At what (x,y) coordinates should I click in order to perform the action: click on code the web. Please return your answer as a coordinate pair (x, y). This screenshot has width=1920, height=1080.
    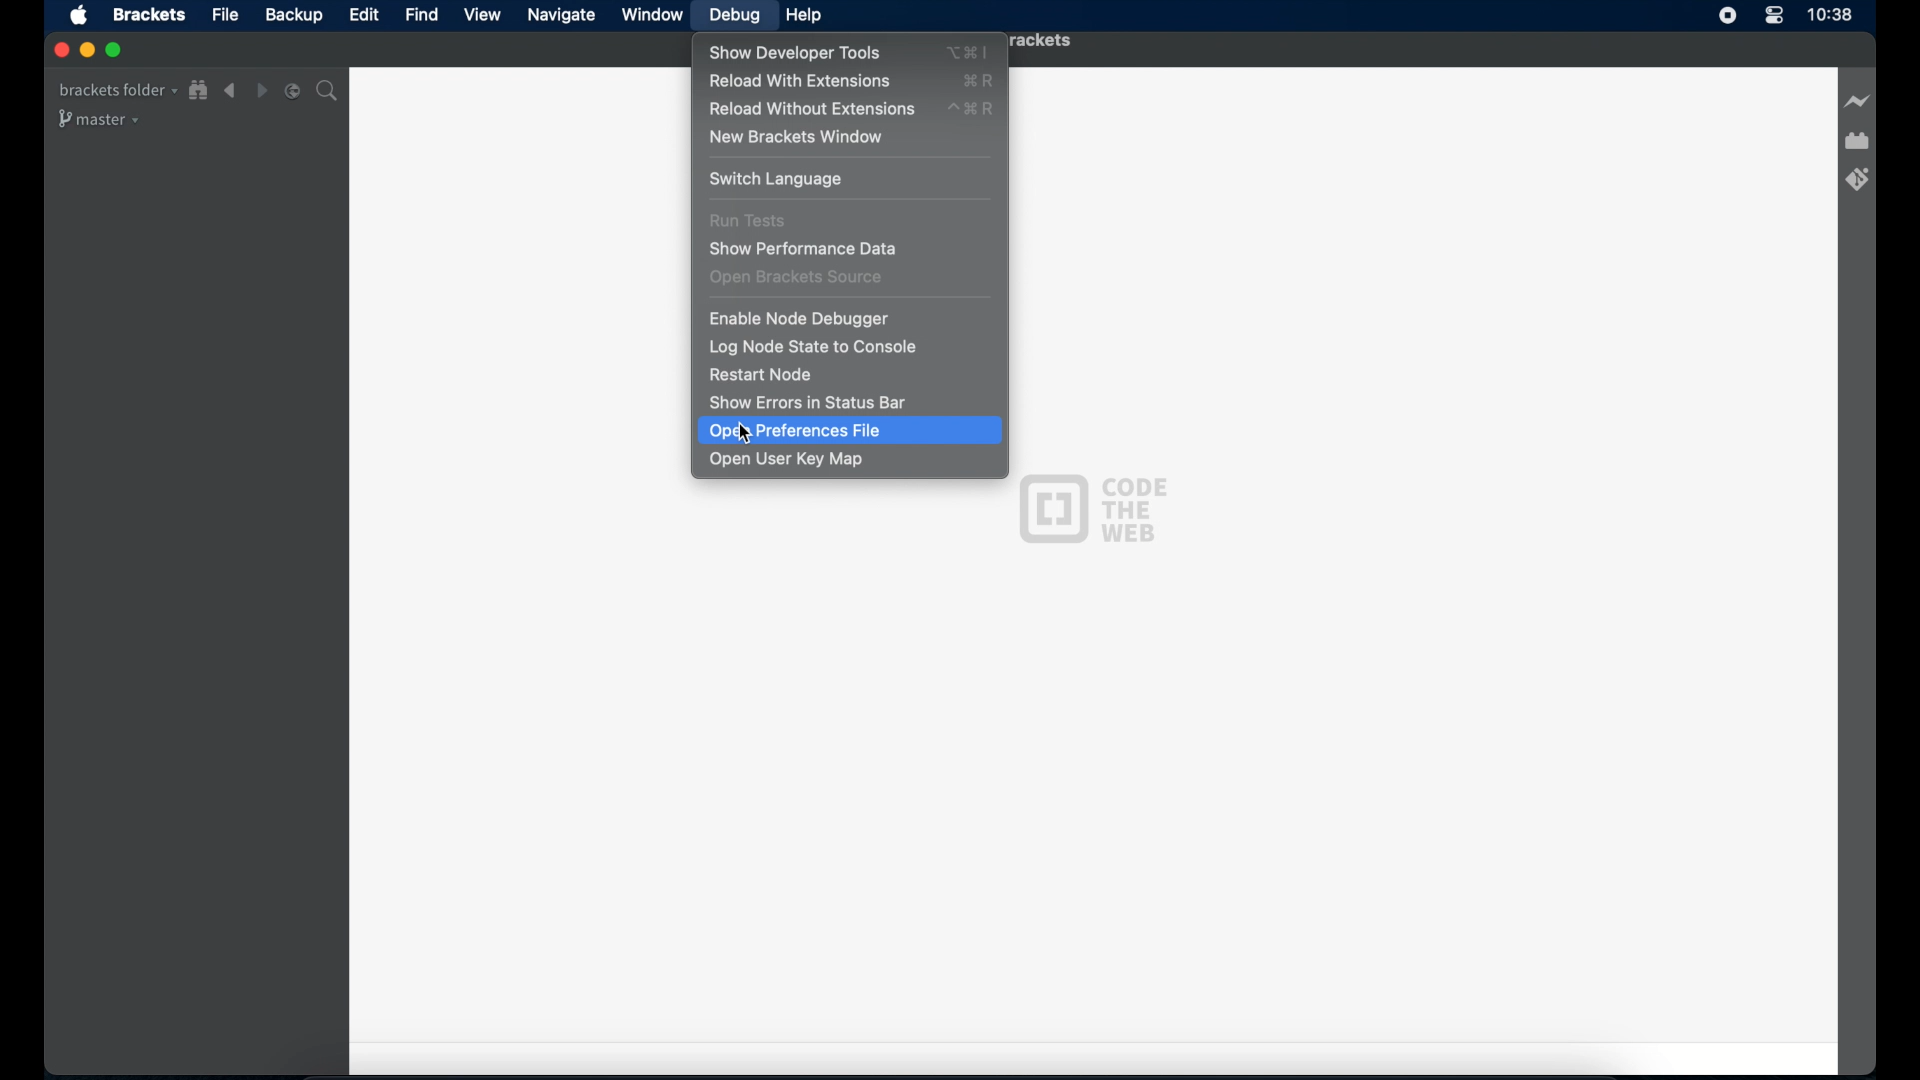
    Looking at the image, I should click on (1094, 510).